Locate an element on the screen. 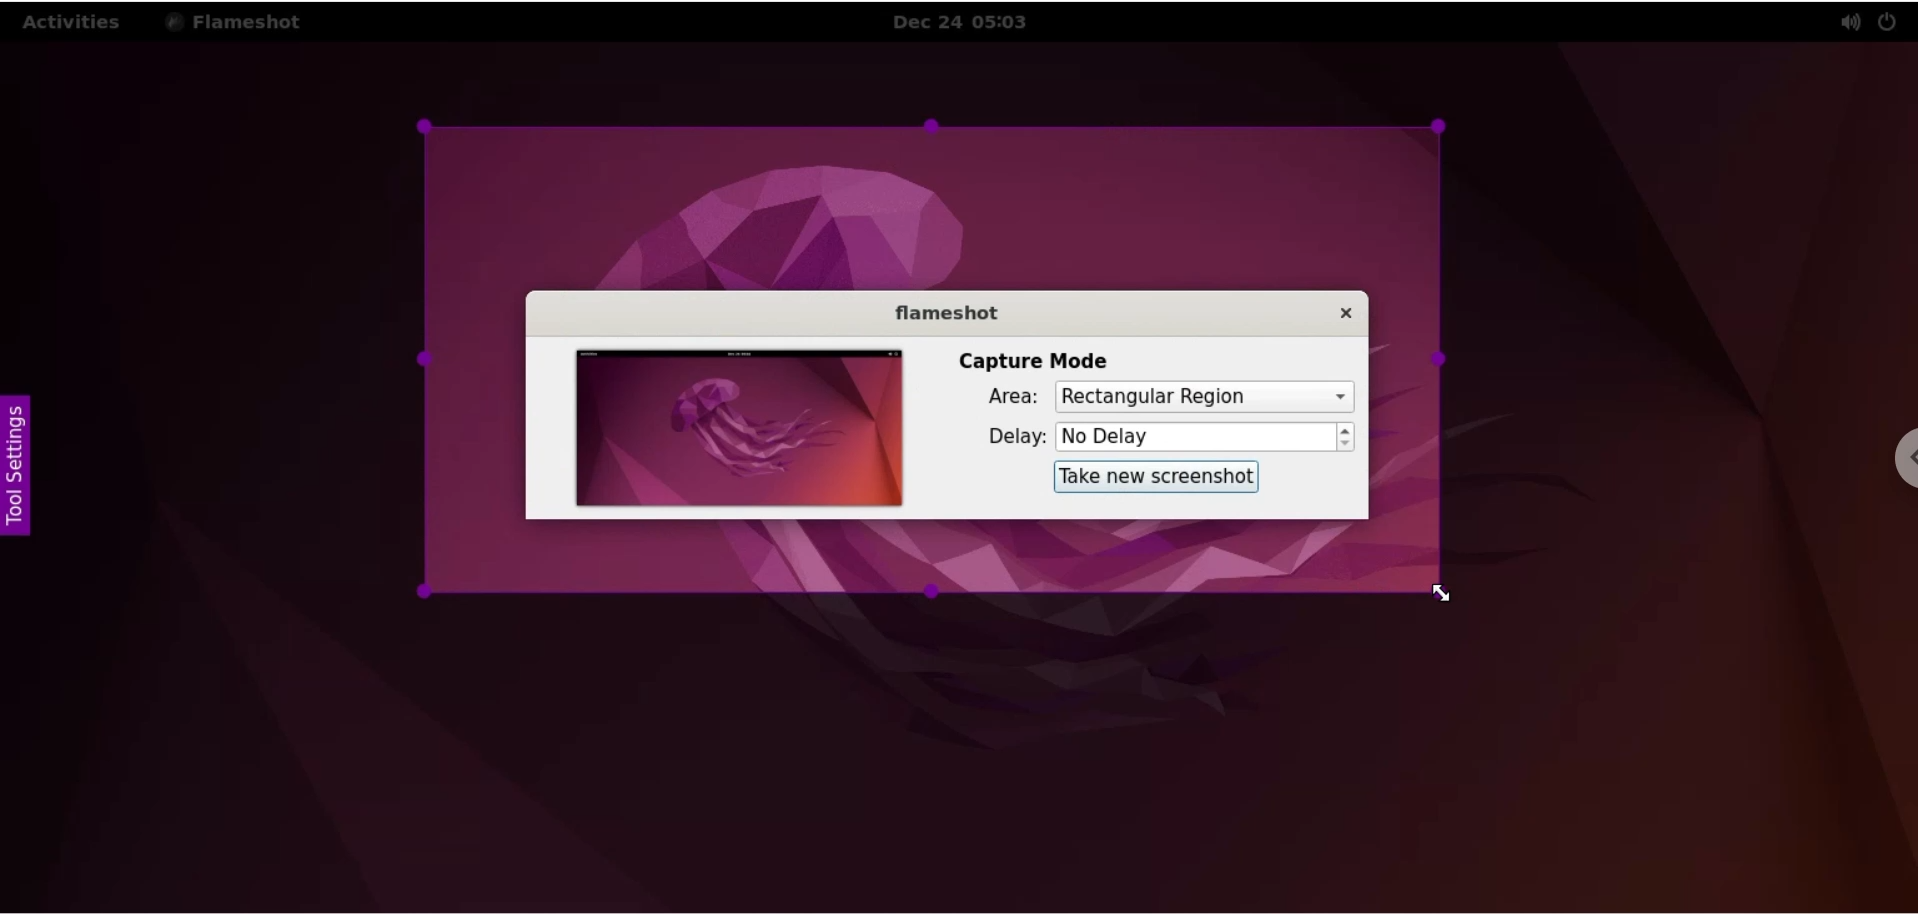  activities  is located at coordinates (74, 22).